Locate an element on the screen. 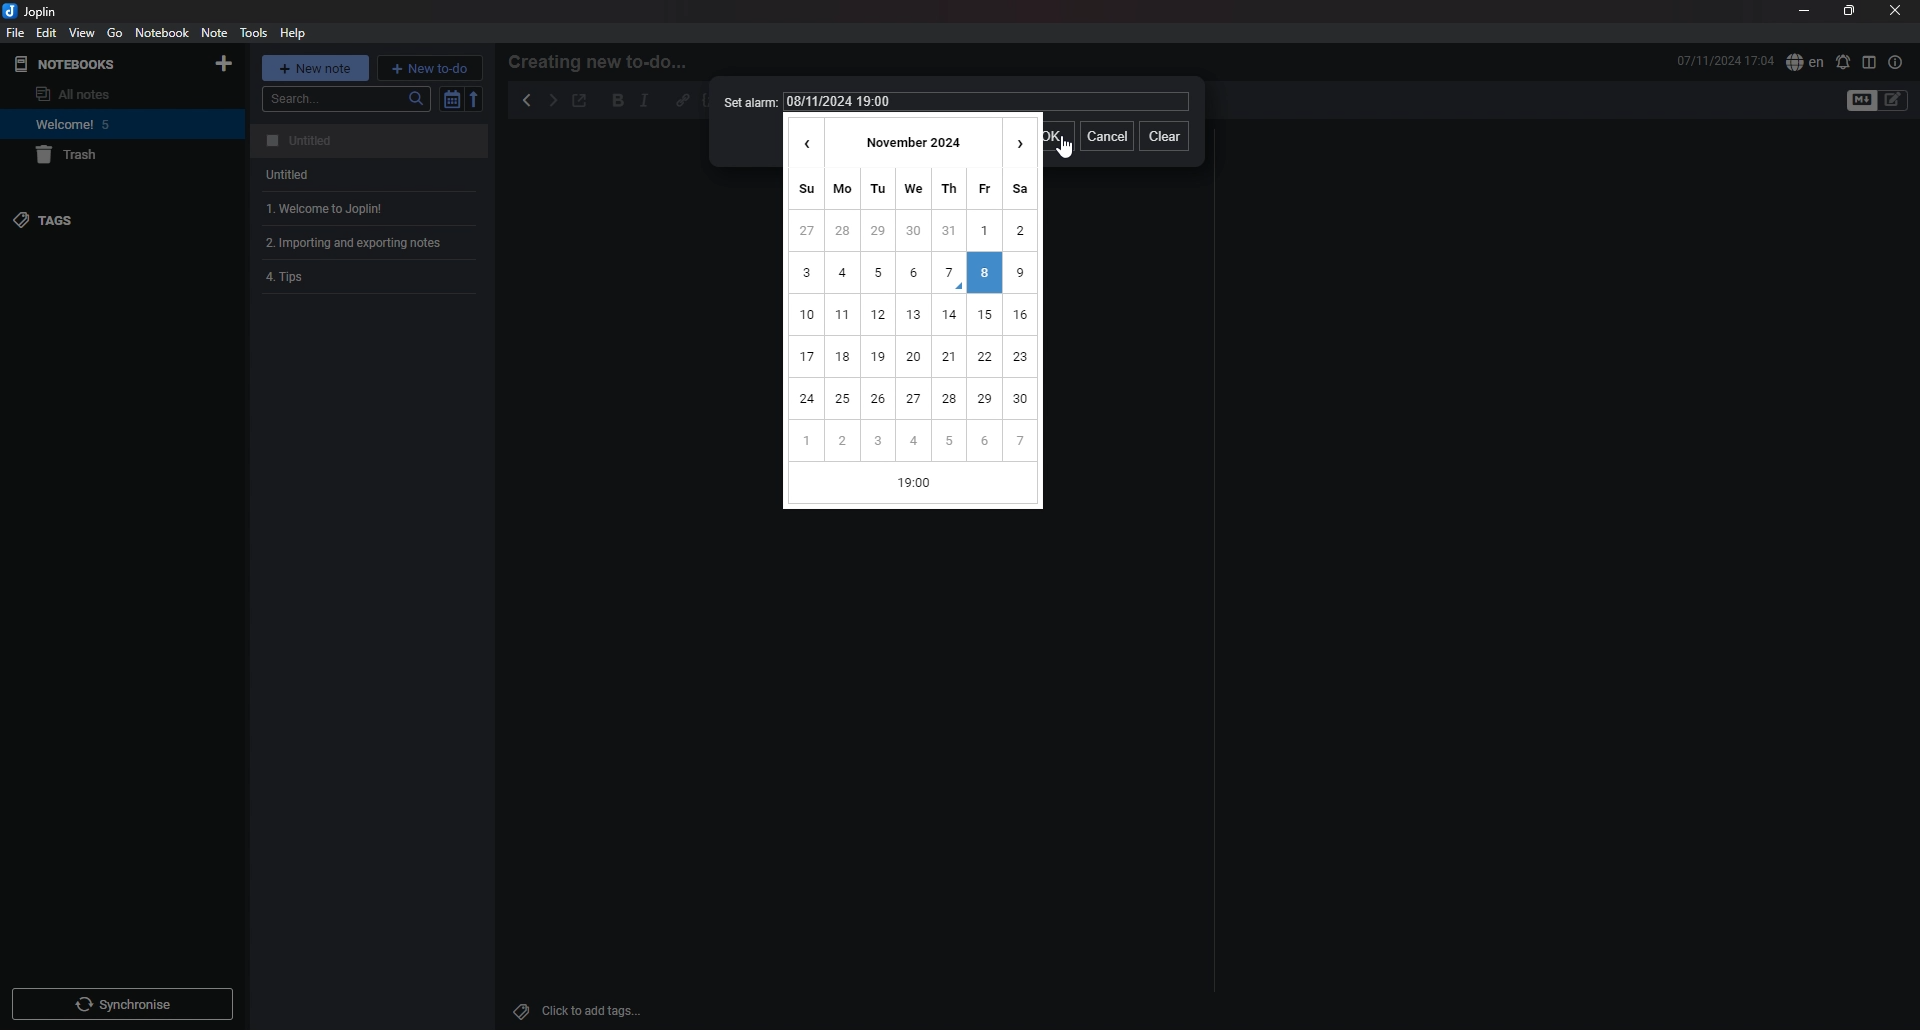 The width and height of the screenshot is (1920, 1030). cancel is located at coordinates (1105, 138).